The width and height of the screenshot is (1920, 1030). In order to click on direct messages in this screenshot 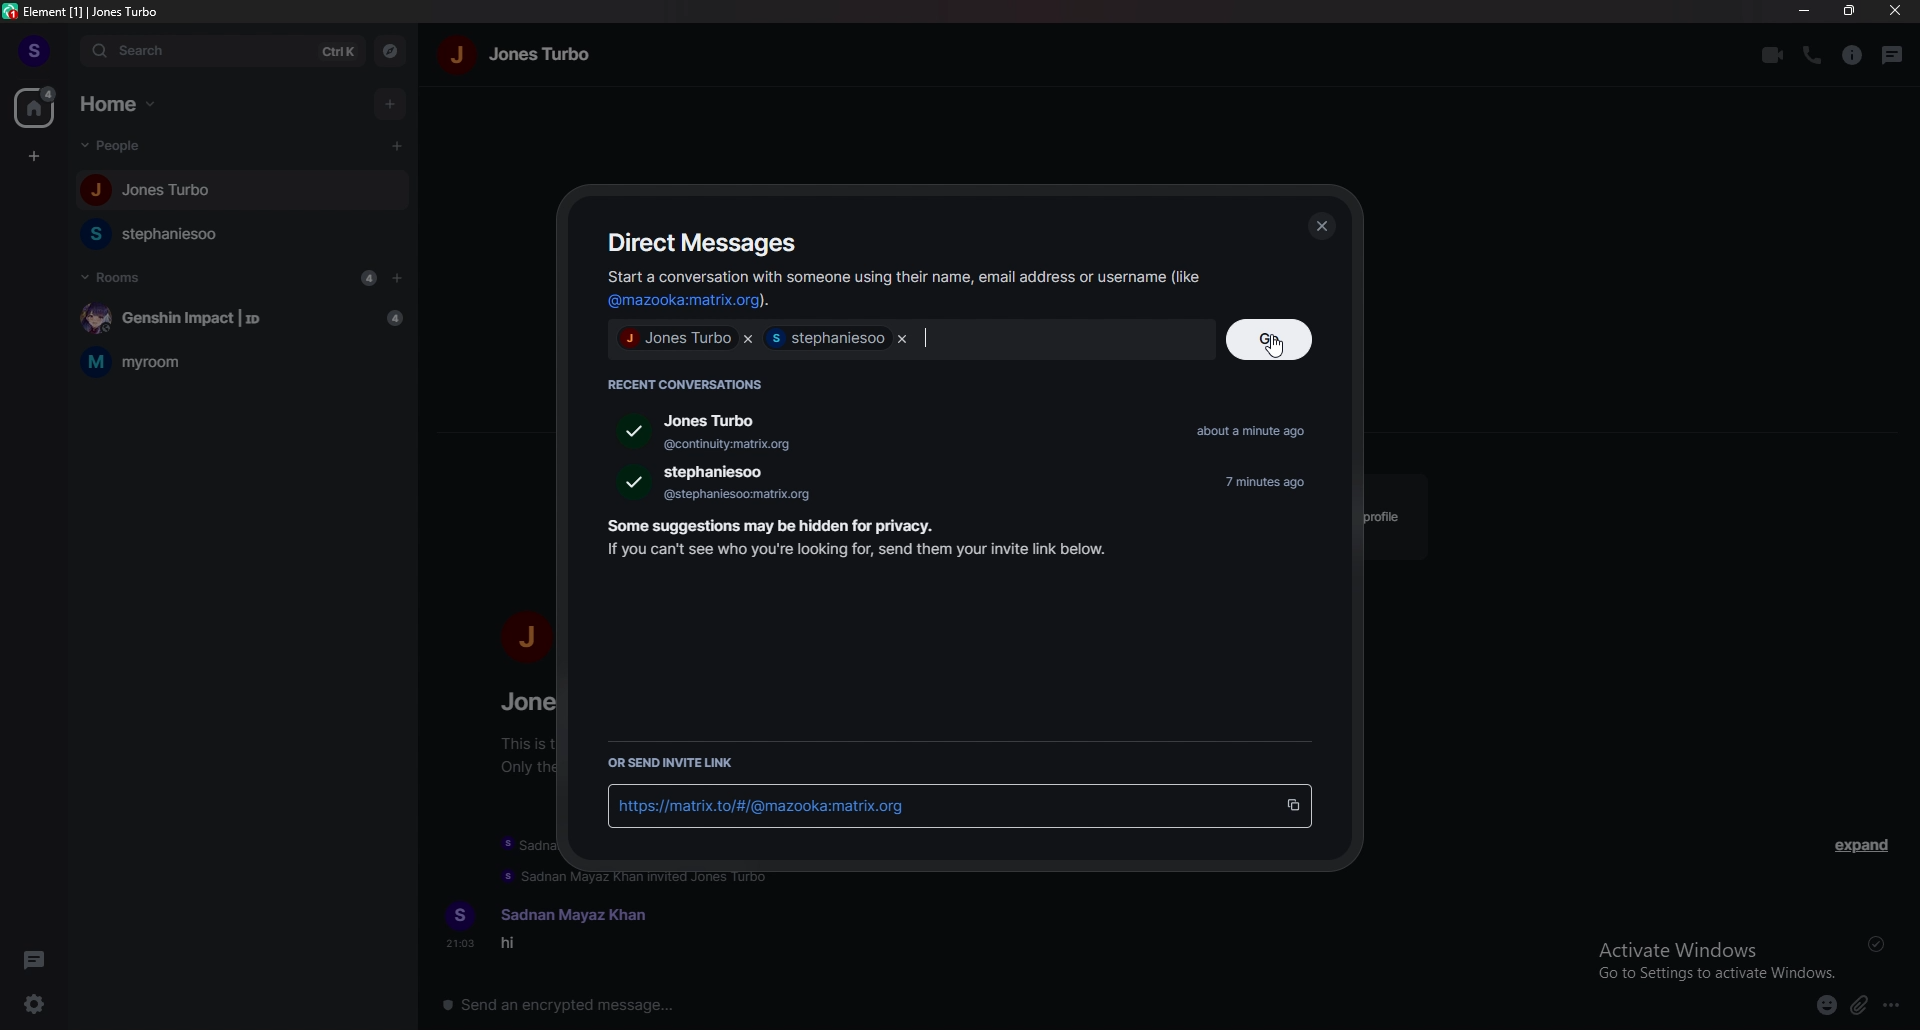, I will do `click(709, 242)`.